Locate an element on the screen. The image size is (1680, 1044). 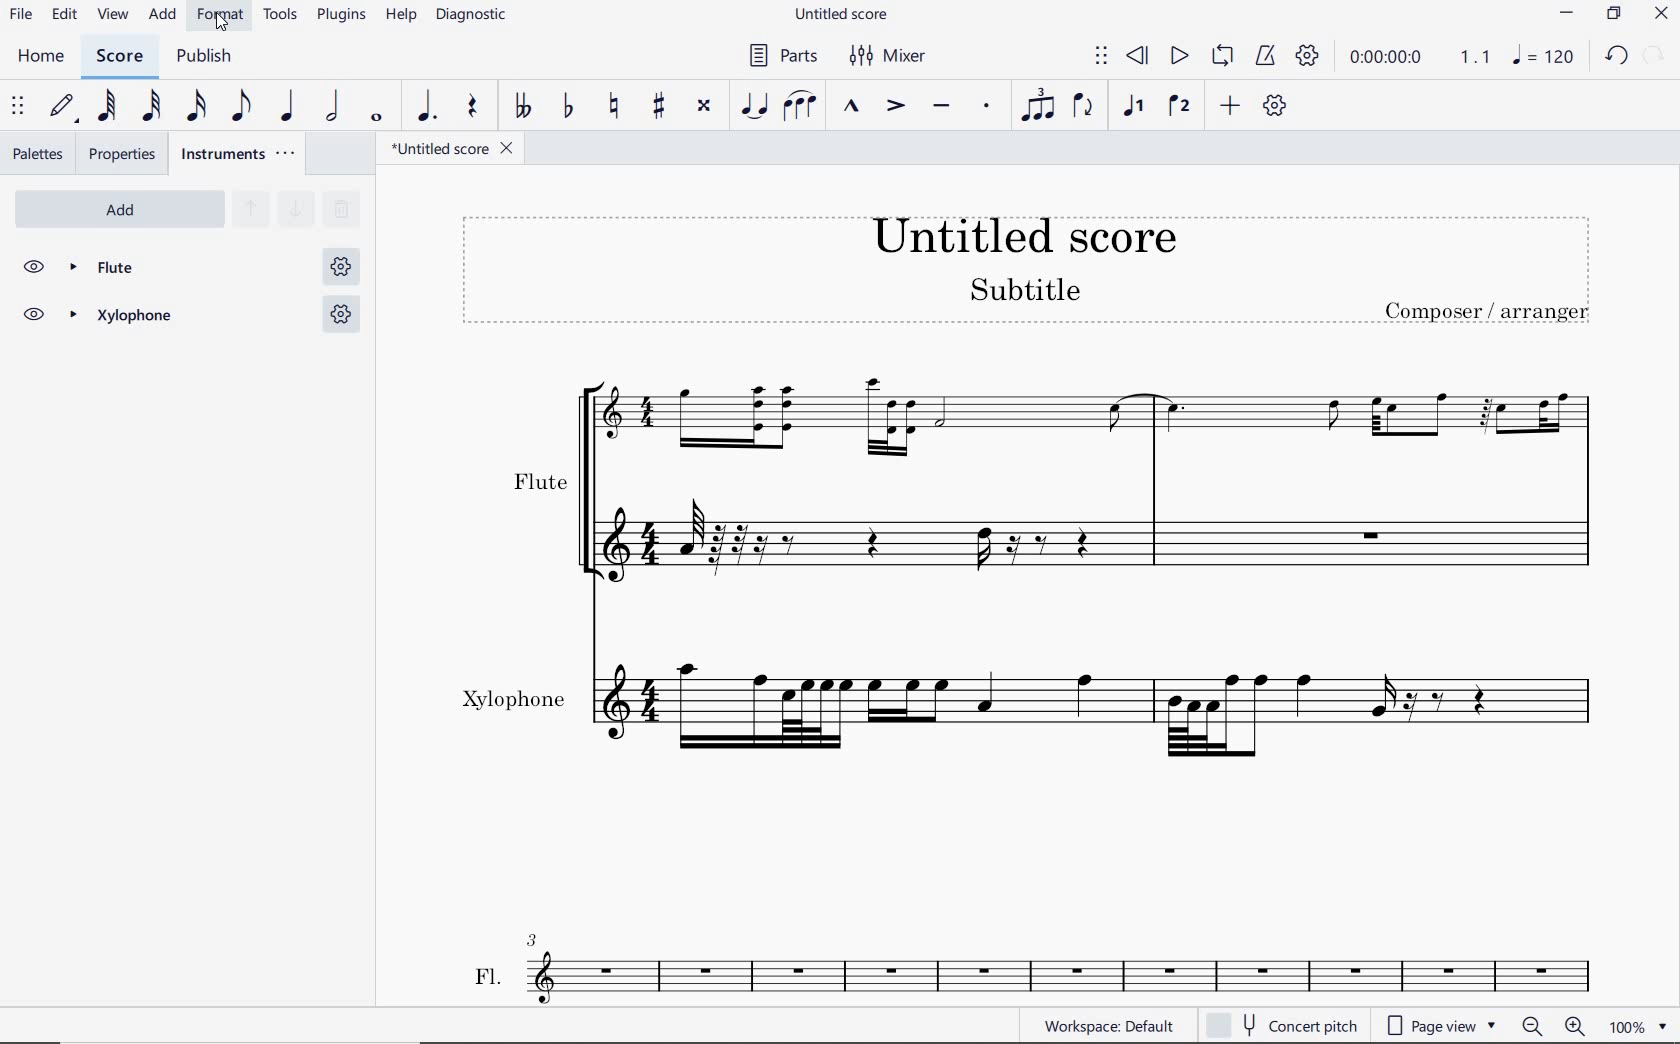
SELECT TO MOVE is located at coordinates (18, 107).